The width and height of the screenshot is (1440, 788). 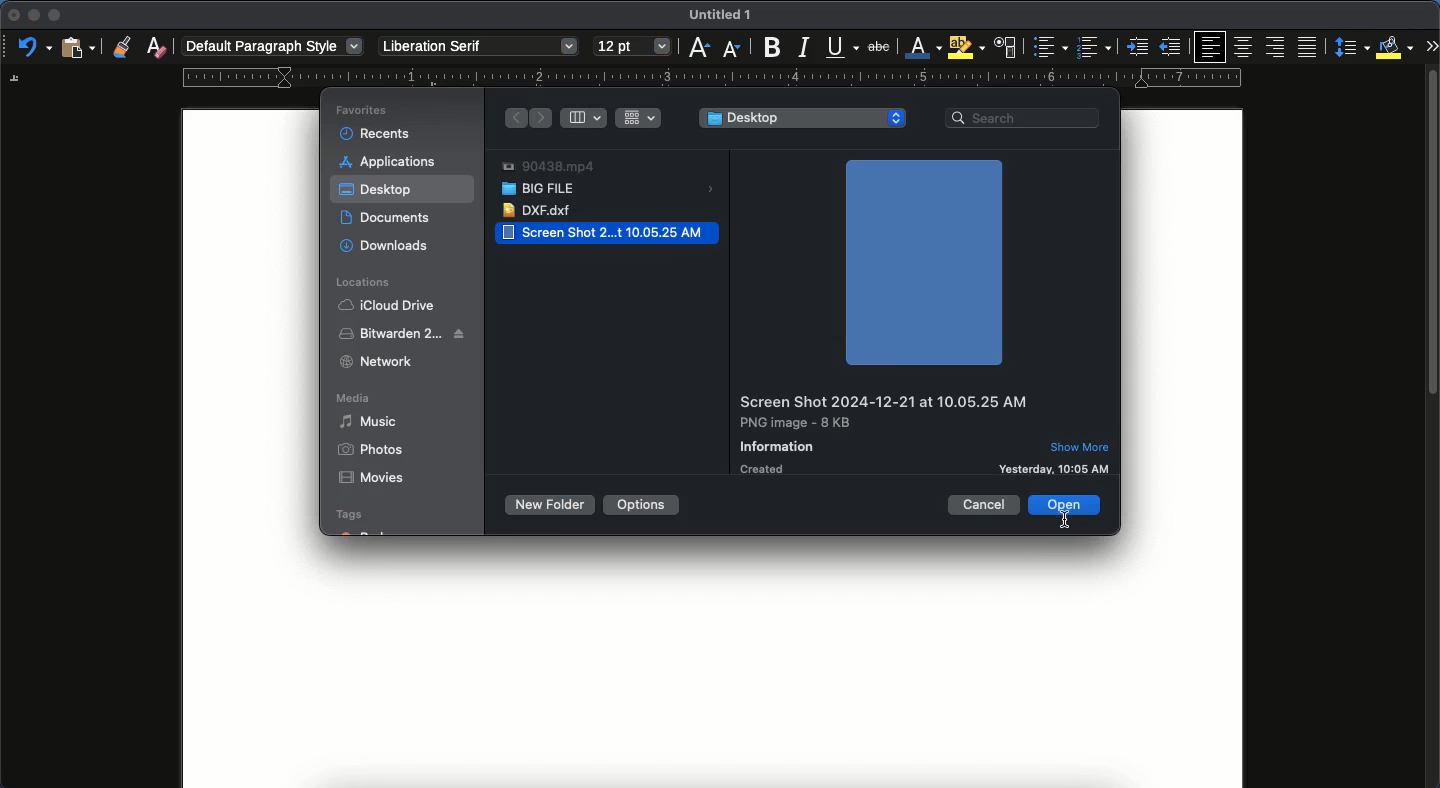 What do you see at coordinates (363, 522) in the screenshot?
I see `tags` at bounding box center [363, 522].